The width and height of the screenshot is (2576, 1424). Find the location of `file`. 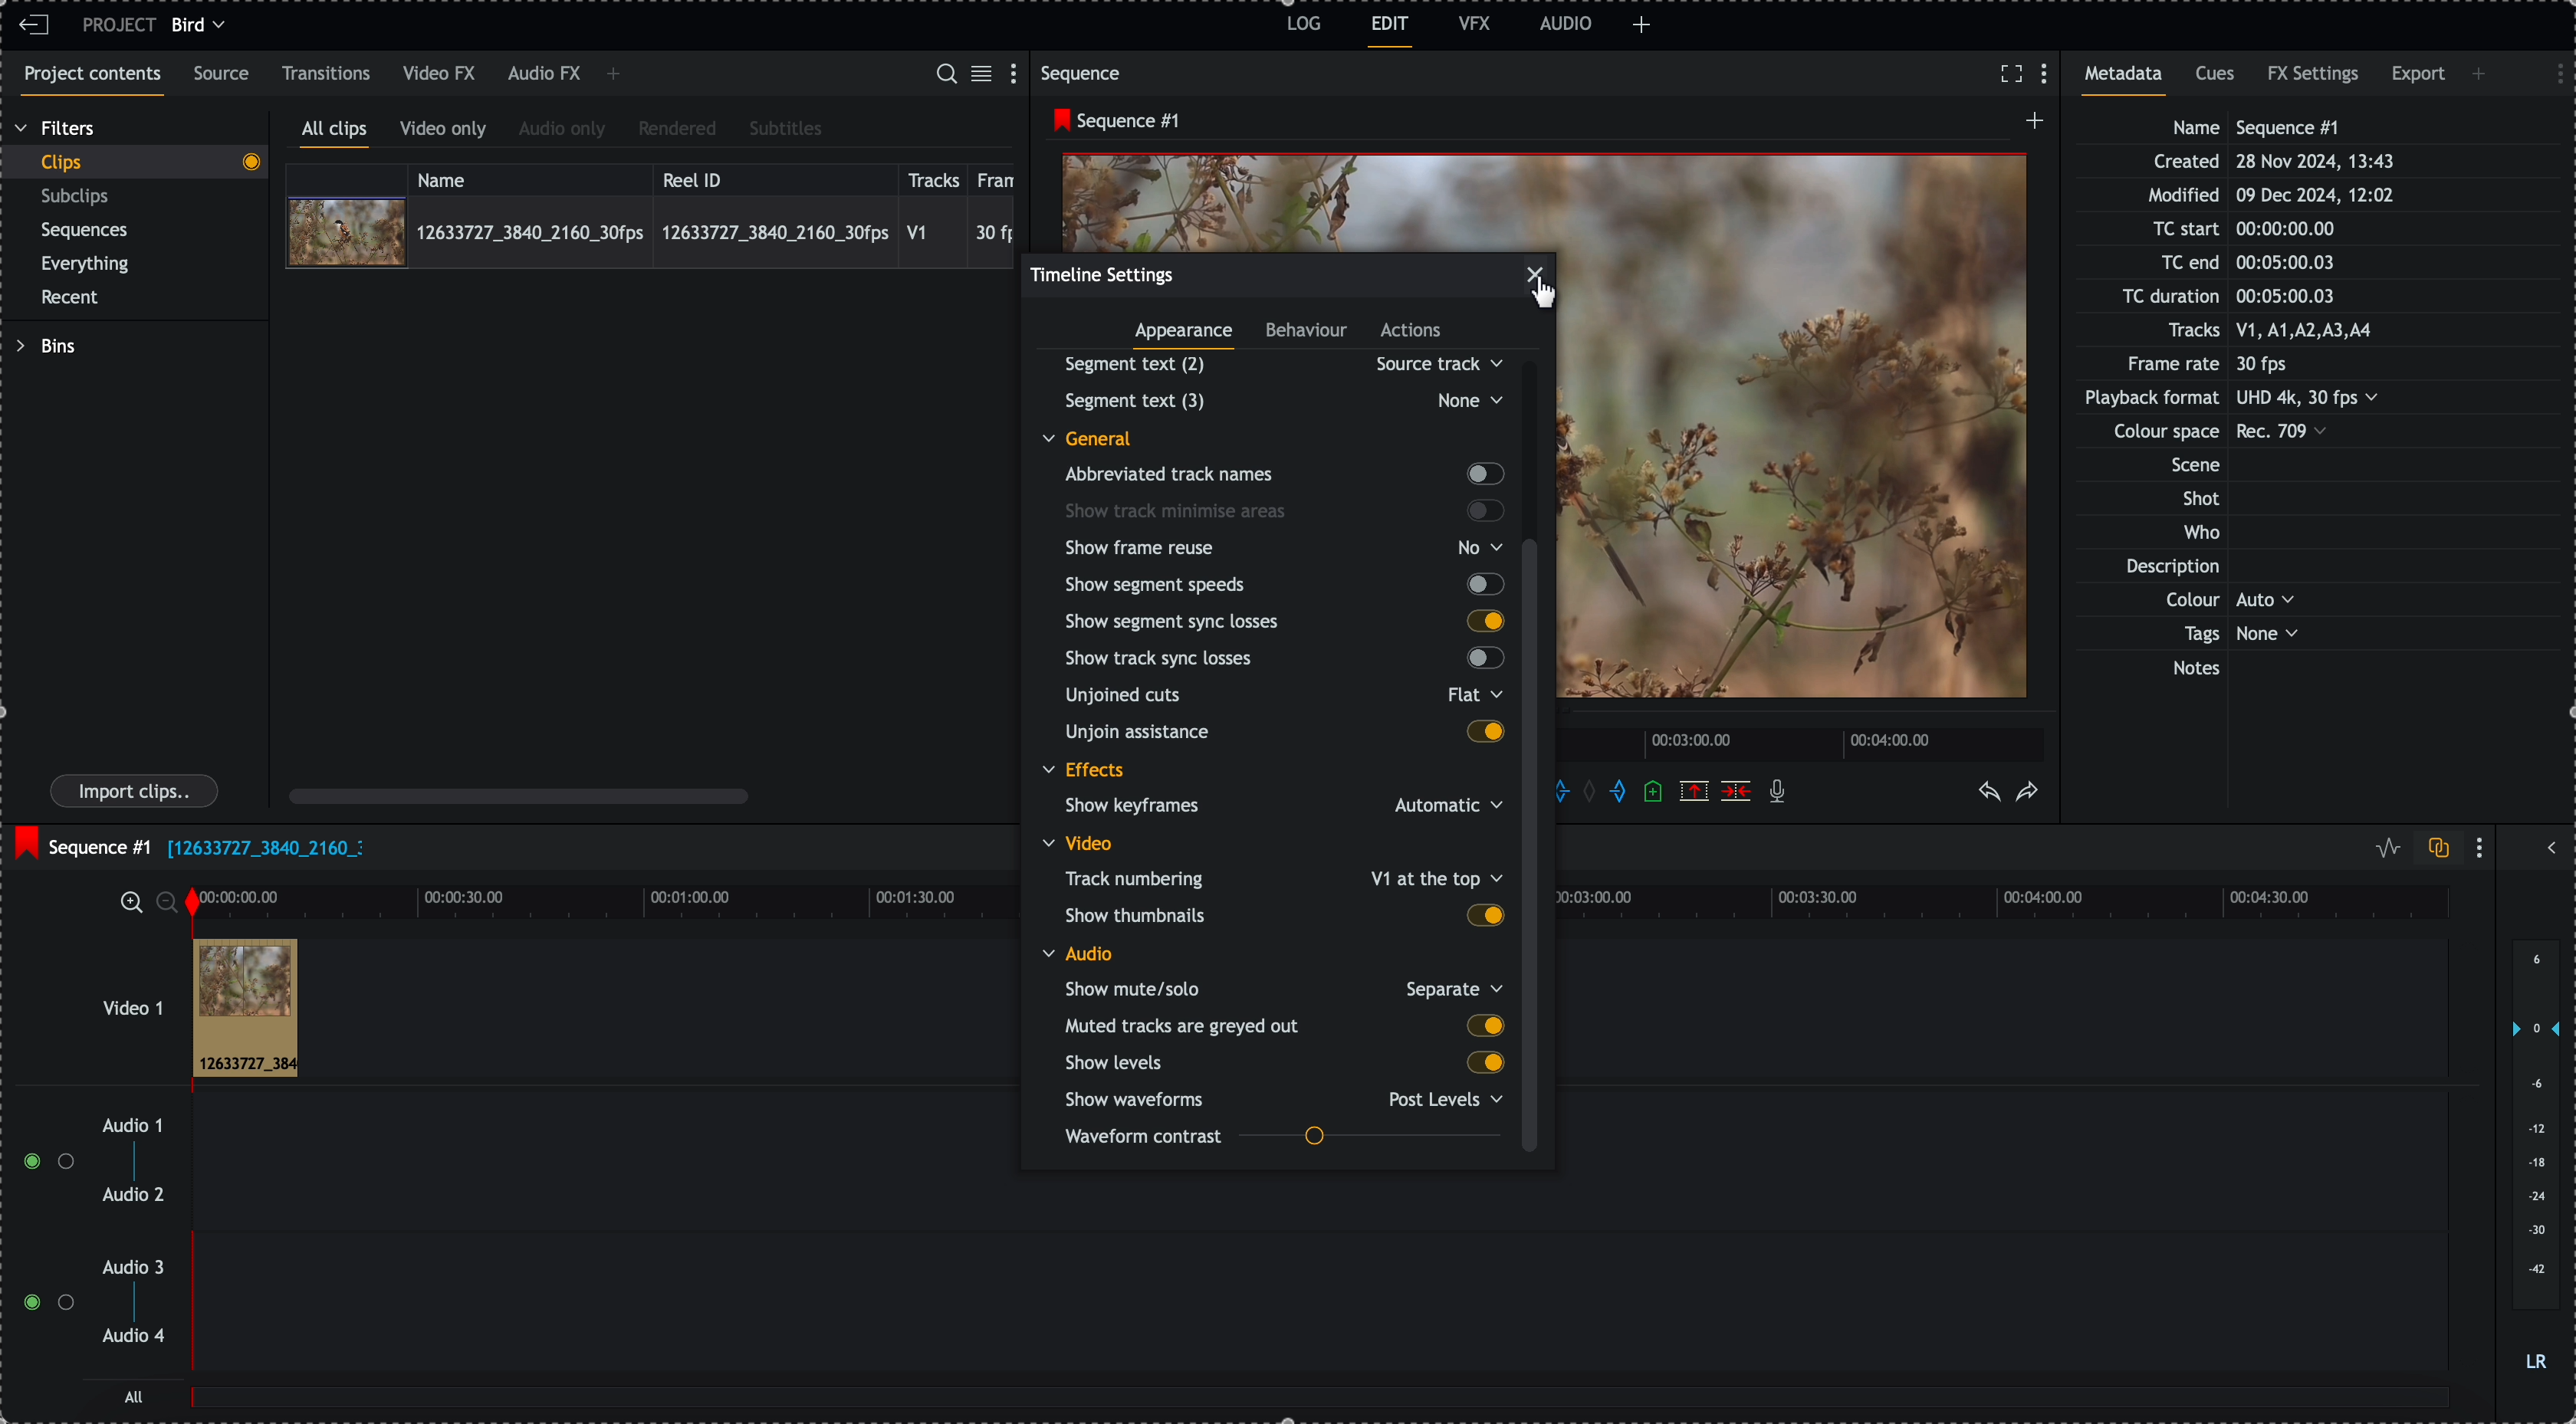

file is located at coordinates (265, 850).